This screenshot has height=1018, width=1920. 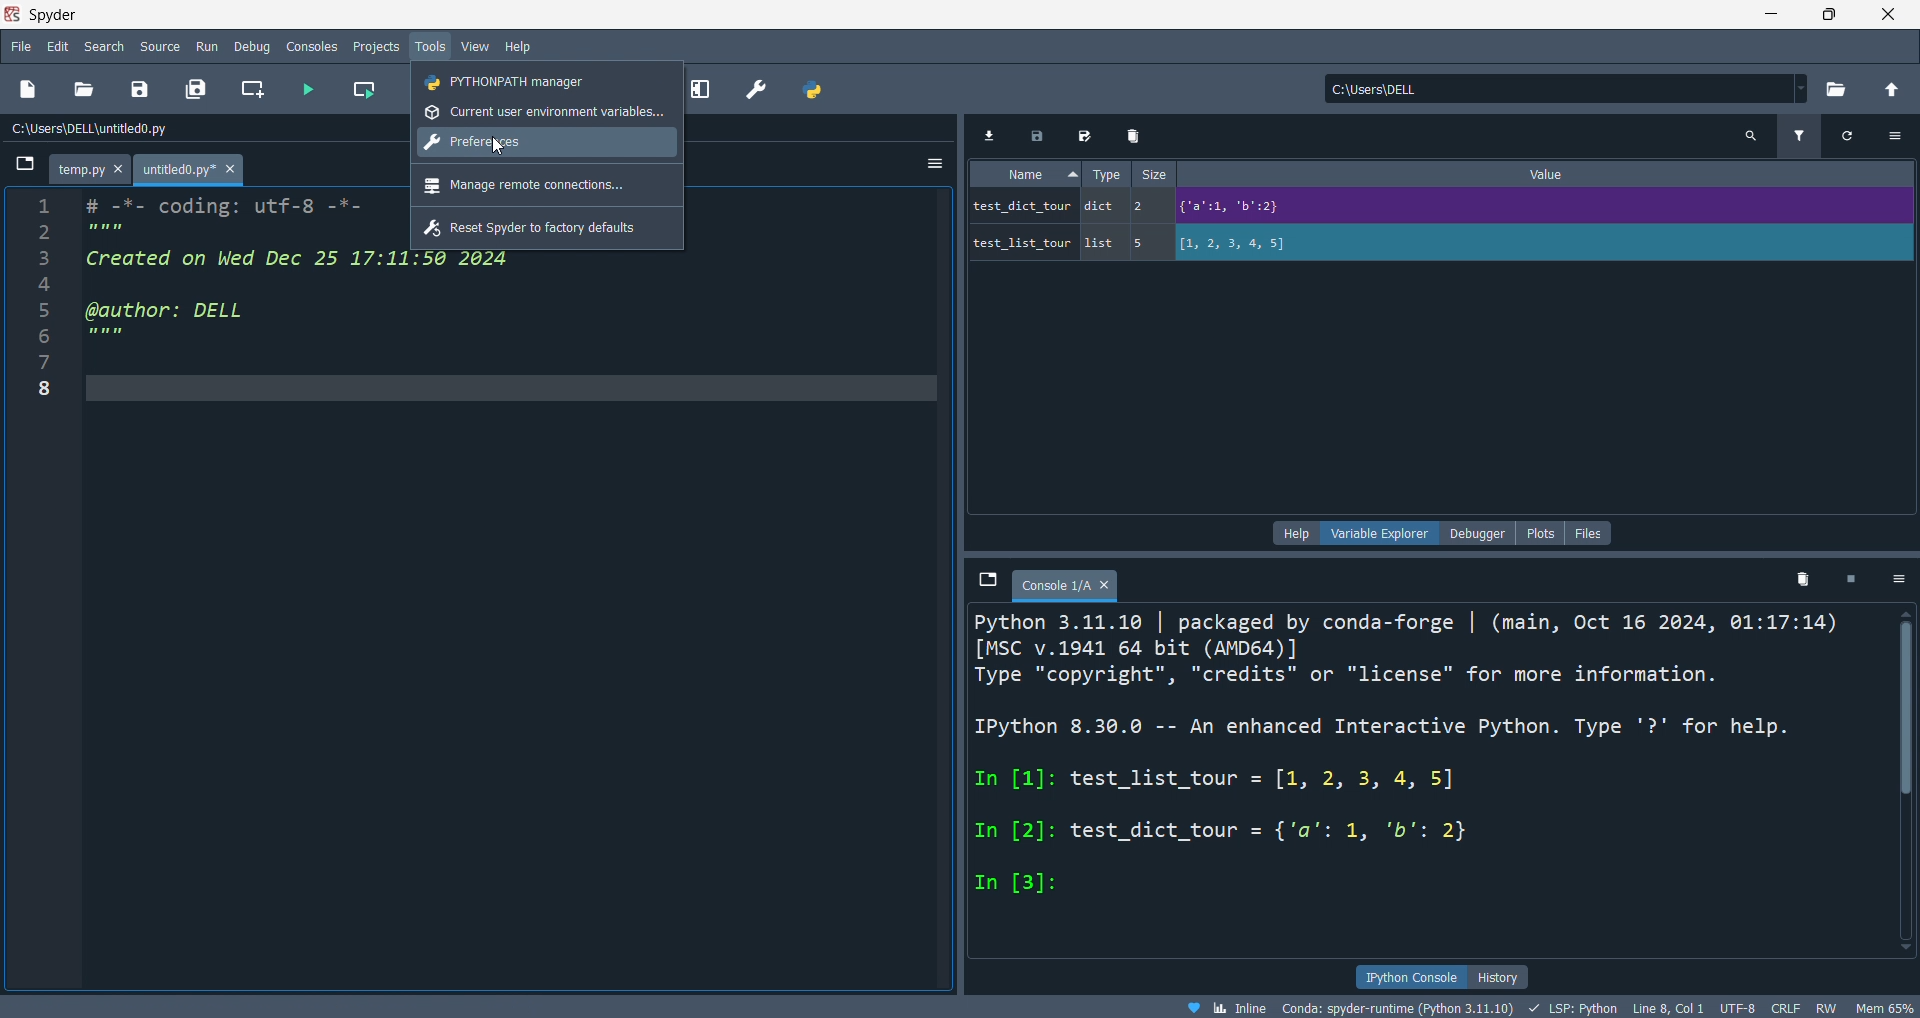 I want to click on save, so click(x=1041, y=137).